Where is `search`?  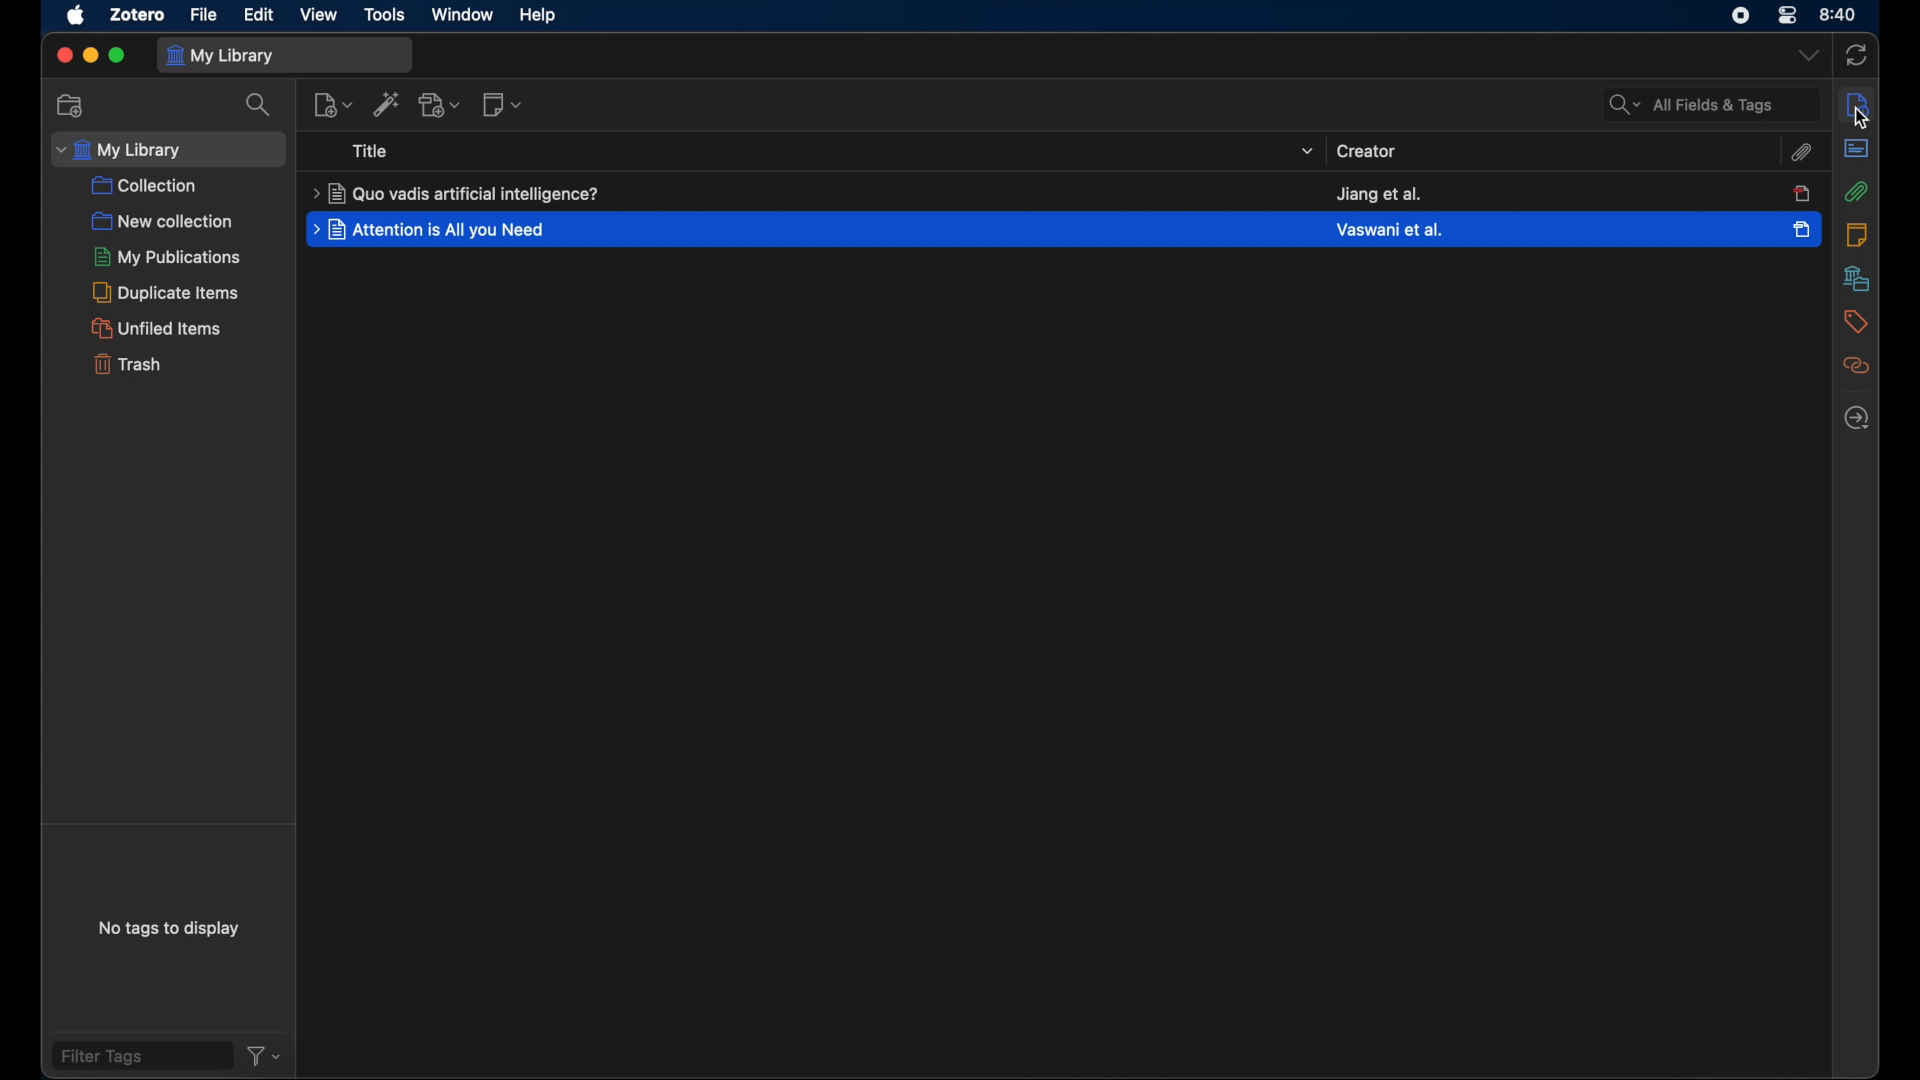 search is located at coordinates (257, 105).